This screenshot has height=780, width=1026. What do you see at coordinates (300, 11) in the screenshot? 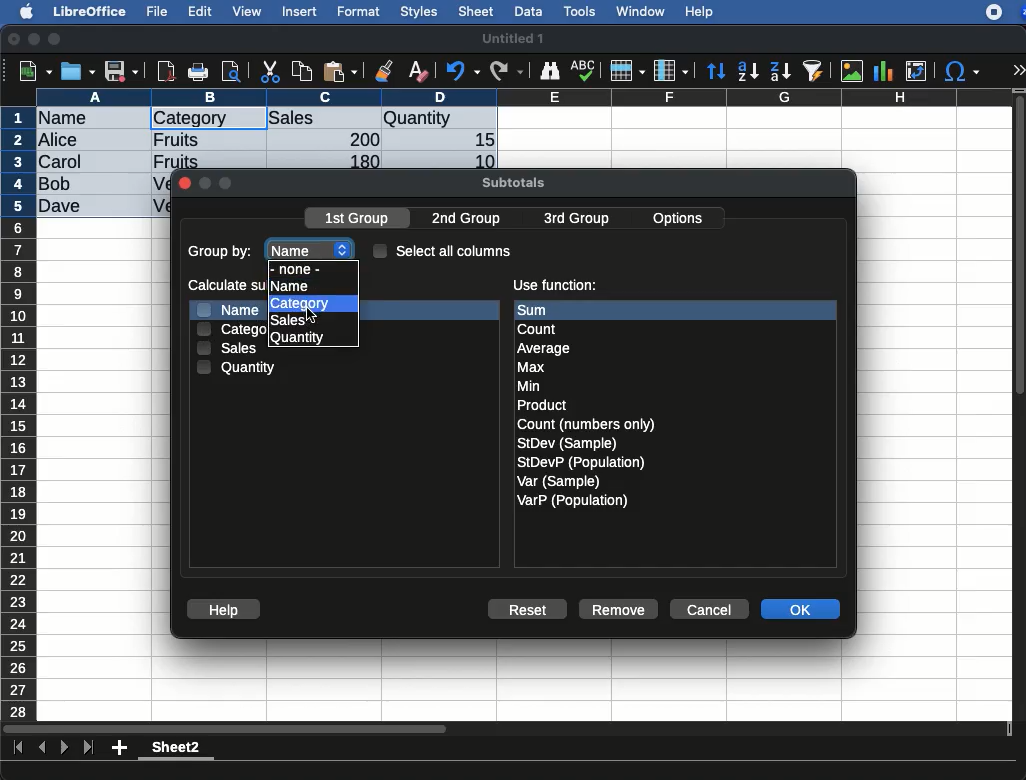
I see `insert` at bounding box center [300, 11].